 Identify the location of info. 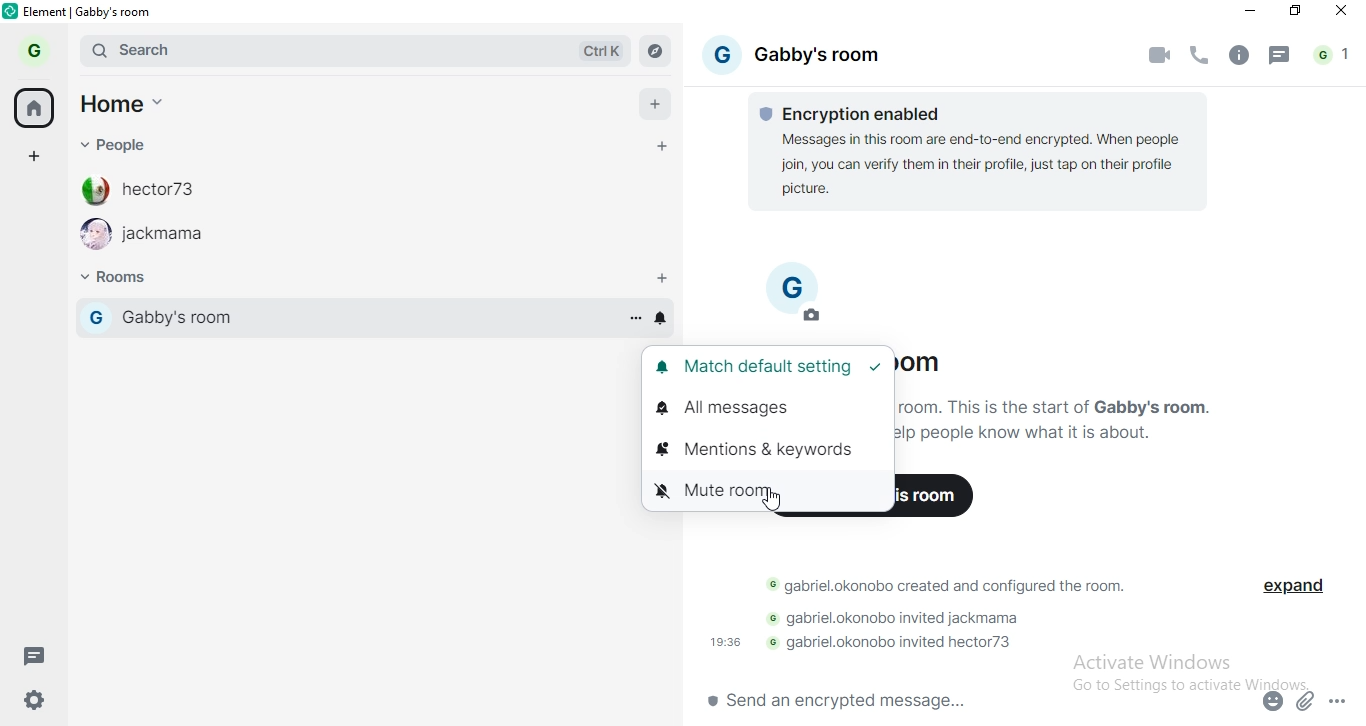
(1239, 56).